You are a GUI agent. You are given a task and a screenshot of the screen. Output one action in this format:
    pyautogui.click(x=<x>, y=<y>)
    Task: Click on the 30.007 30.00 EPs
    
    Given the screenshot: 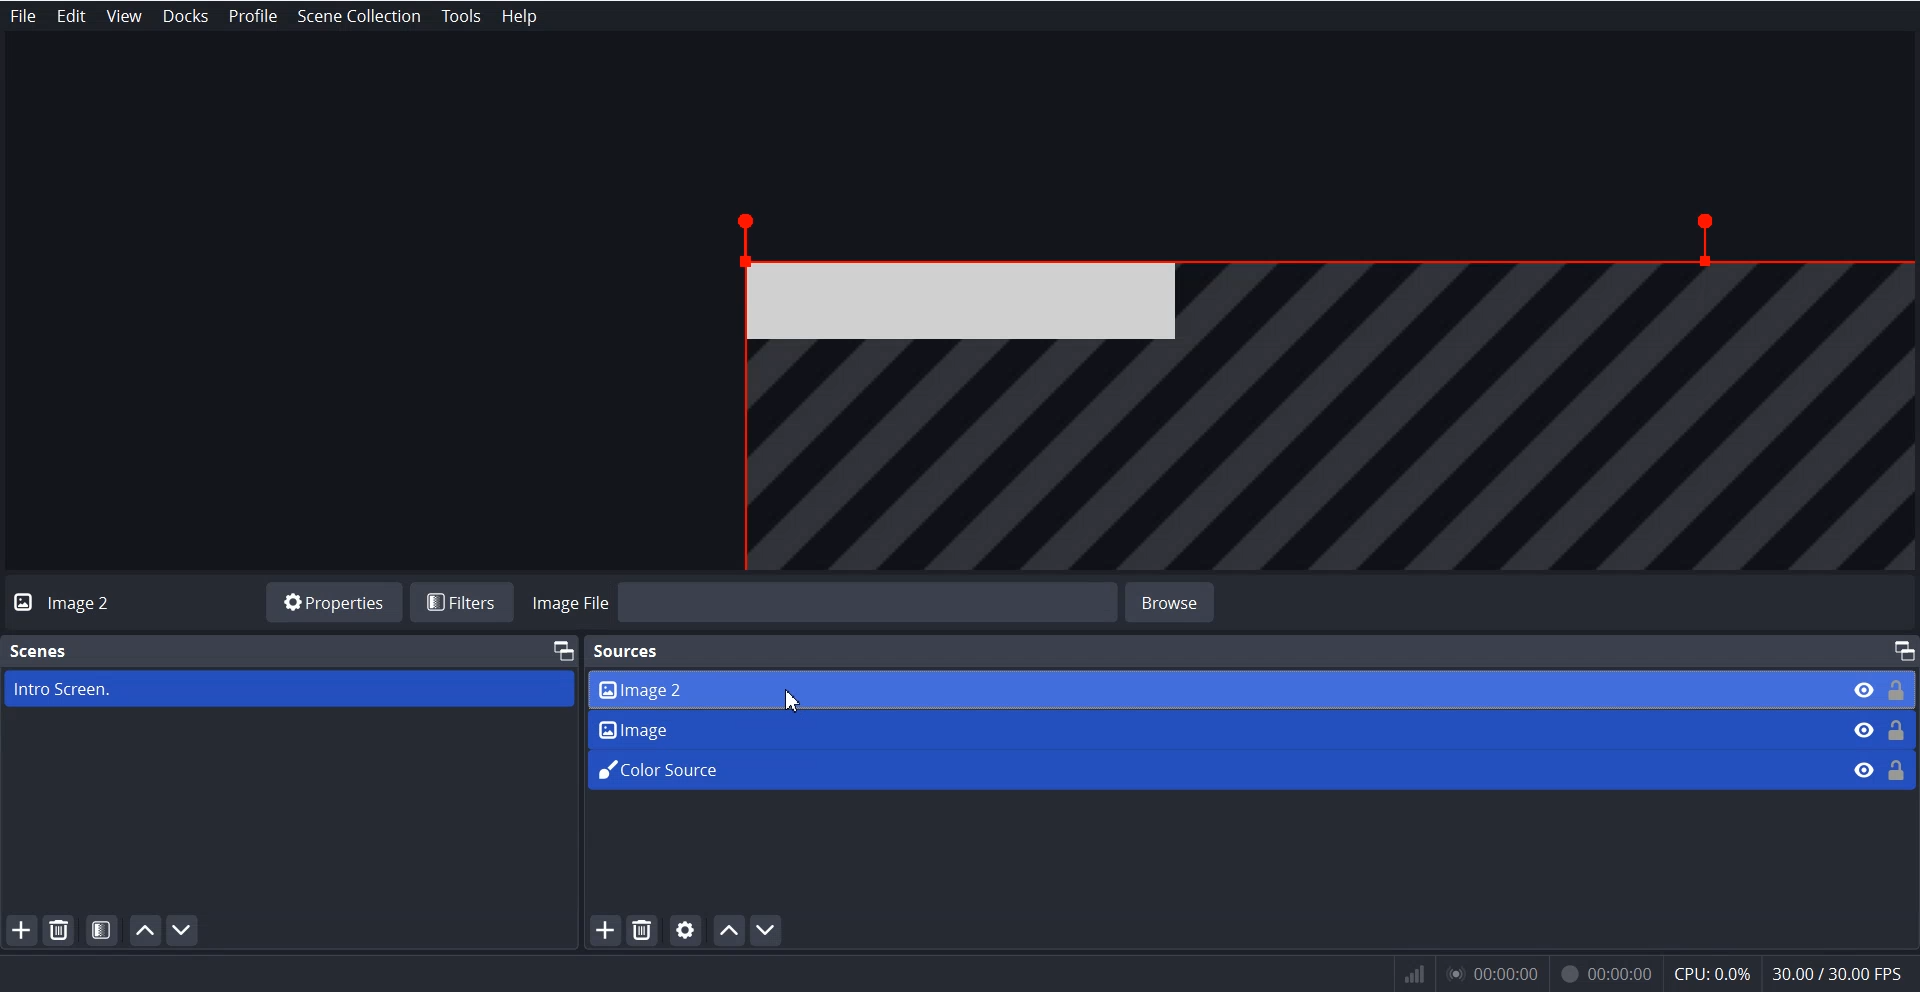 What is the action you would take?
    pyautogui.click(x=1844, y=972)
    